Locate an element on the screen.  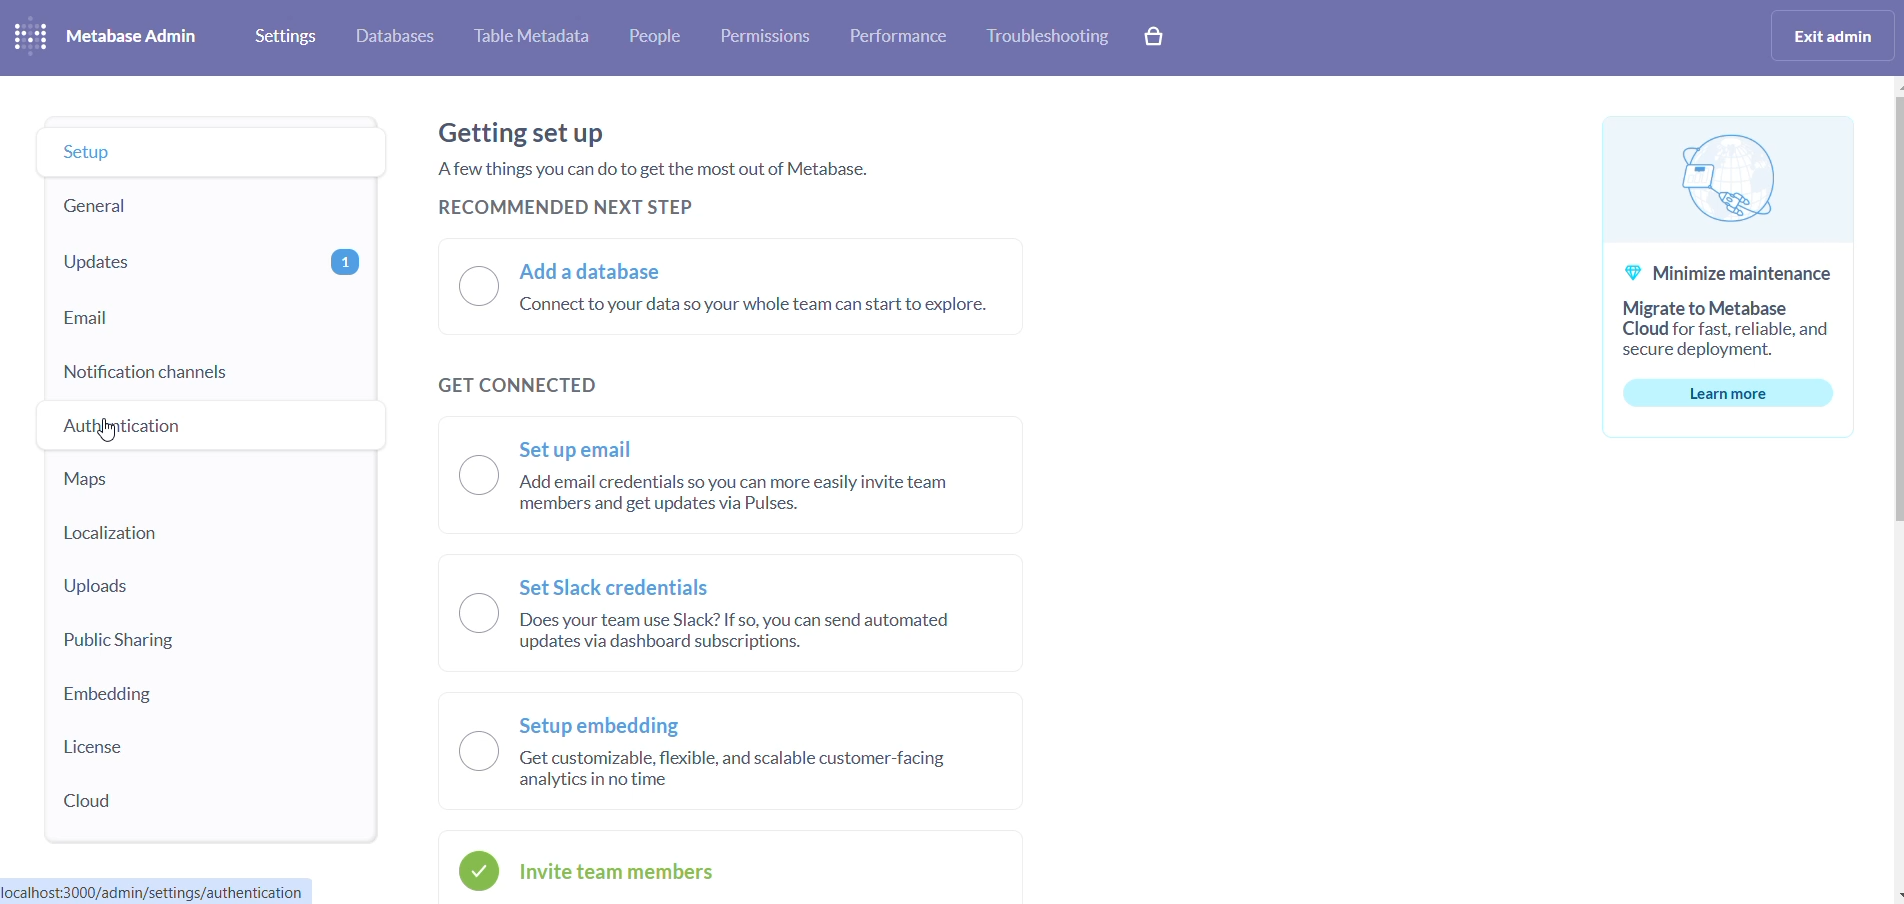
scrollbar is located at coordinates (1892, 317).